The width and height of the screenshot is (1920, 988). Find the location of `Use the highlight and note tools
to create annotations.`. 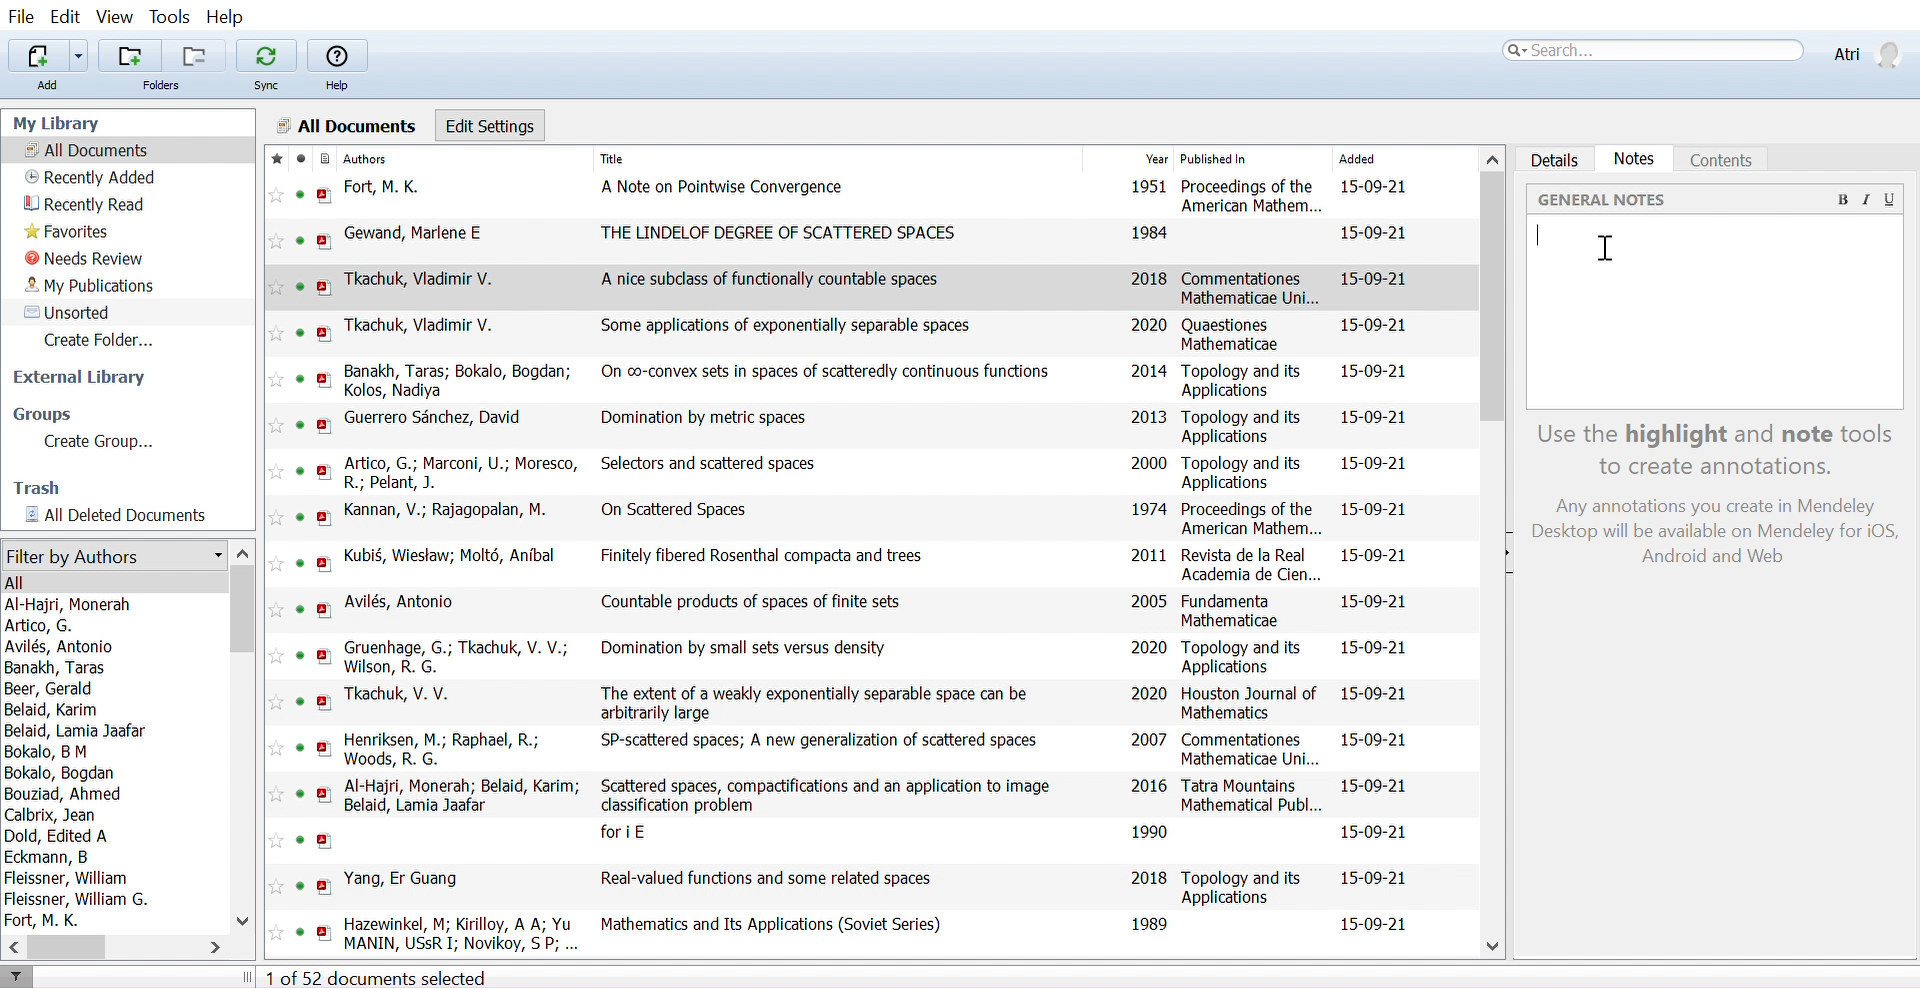

Use the highlight and note tools
to create annotations. is located at coordinates (1718, 451).